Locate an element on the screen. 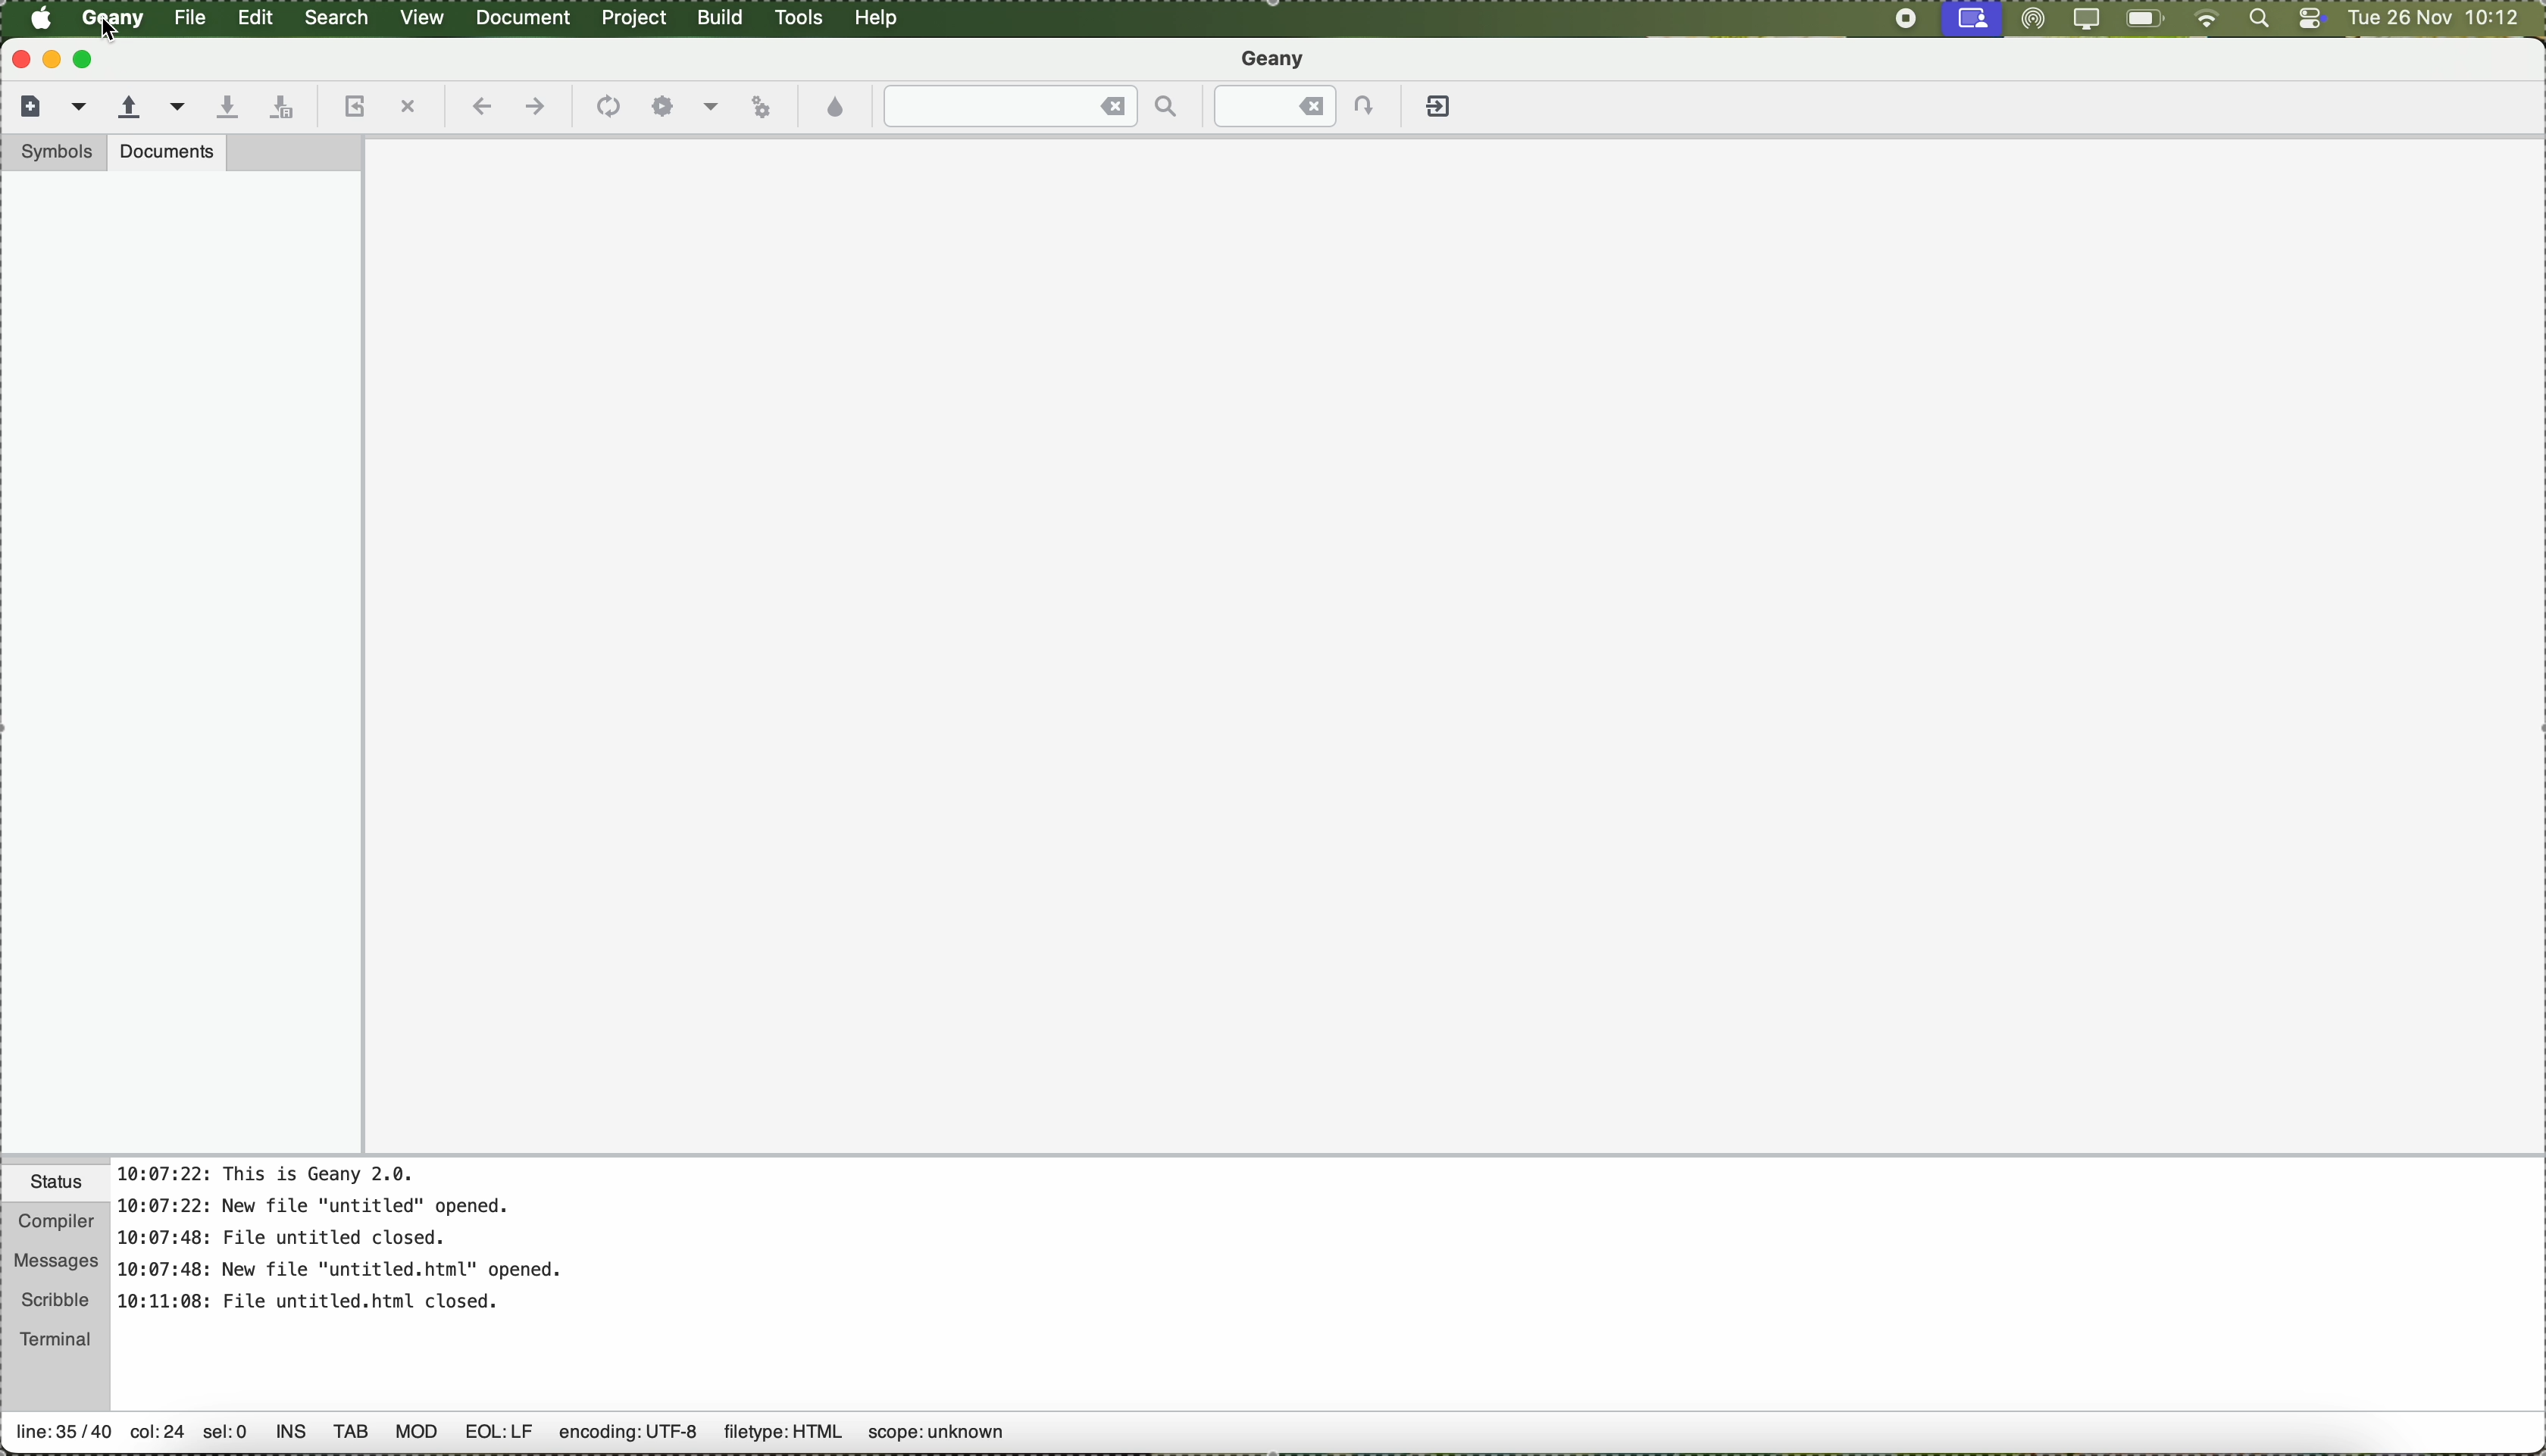  Geany is located at coordinates (1276, 57).